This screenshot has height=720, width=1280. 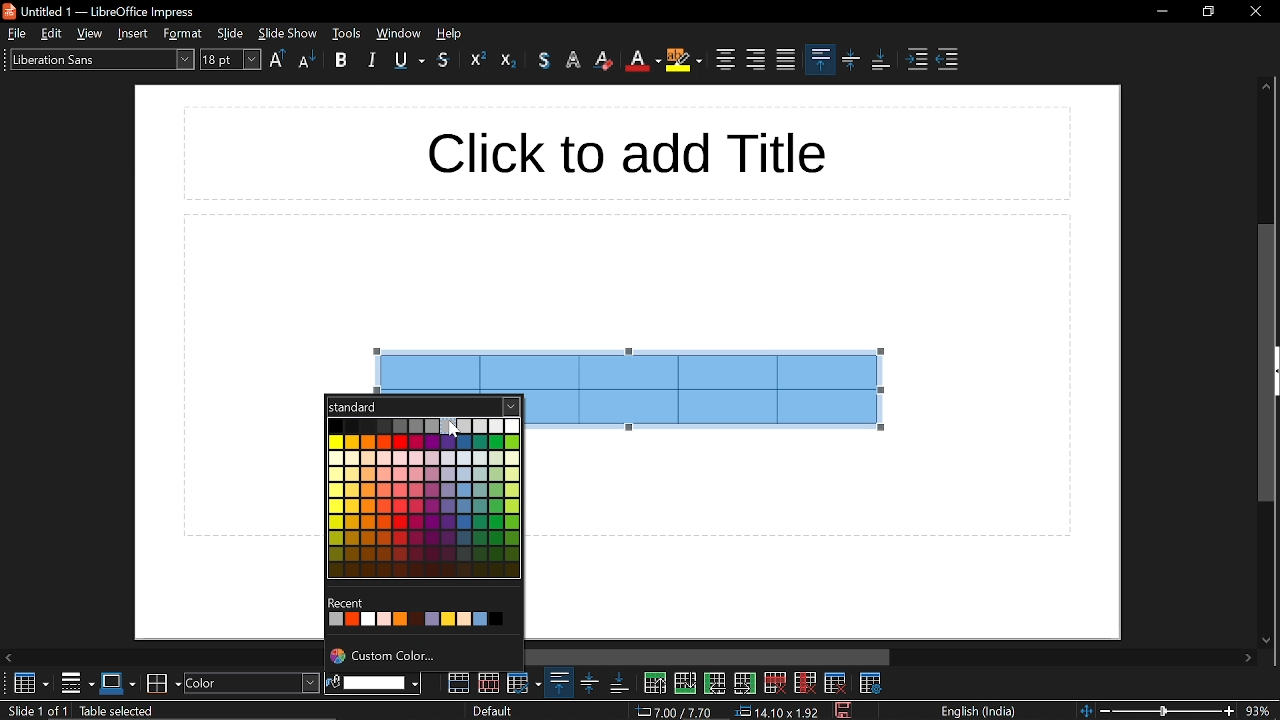 I want to click on window, so click(x=398, y=34).